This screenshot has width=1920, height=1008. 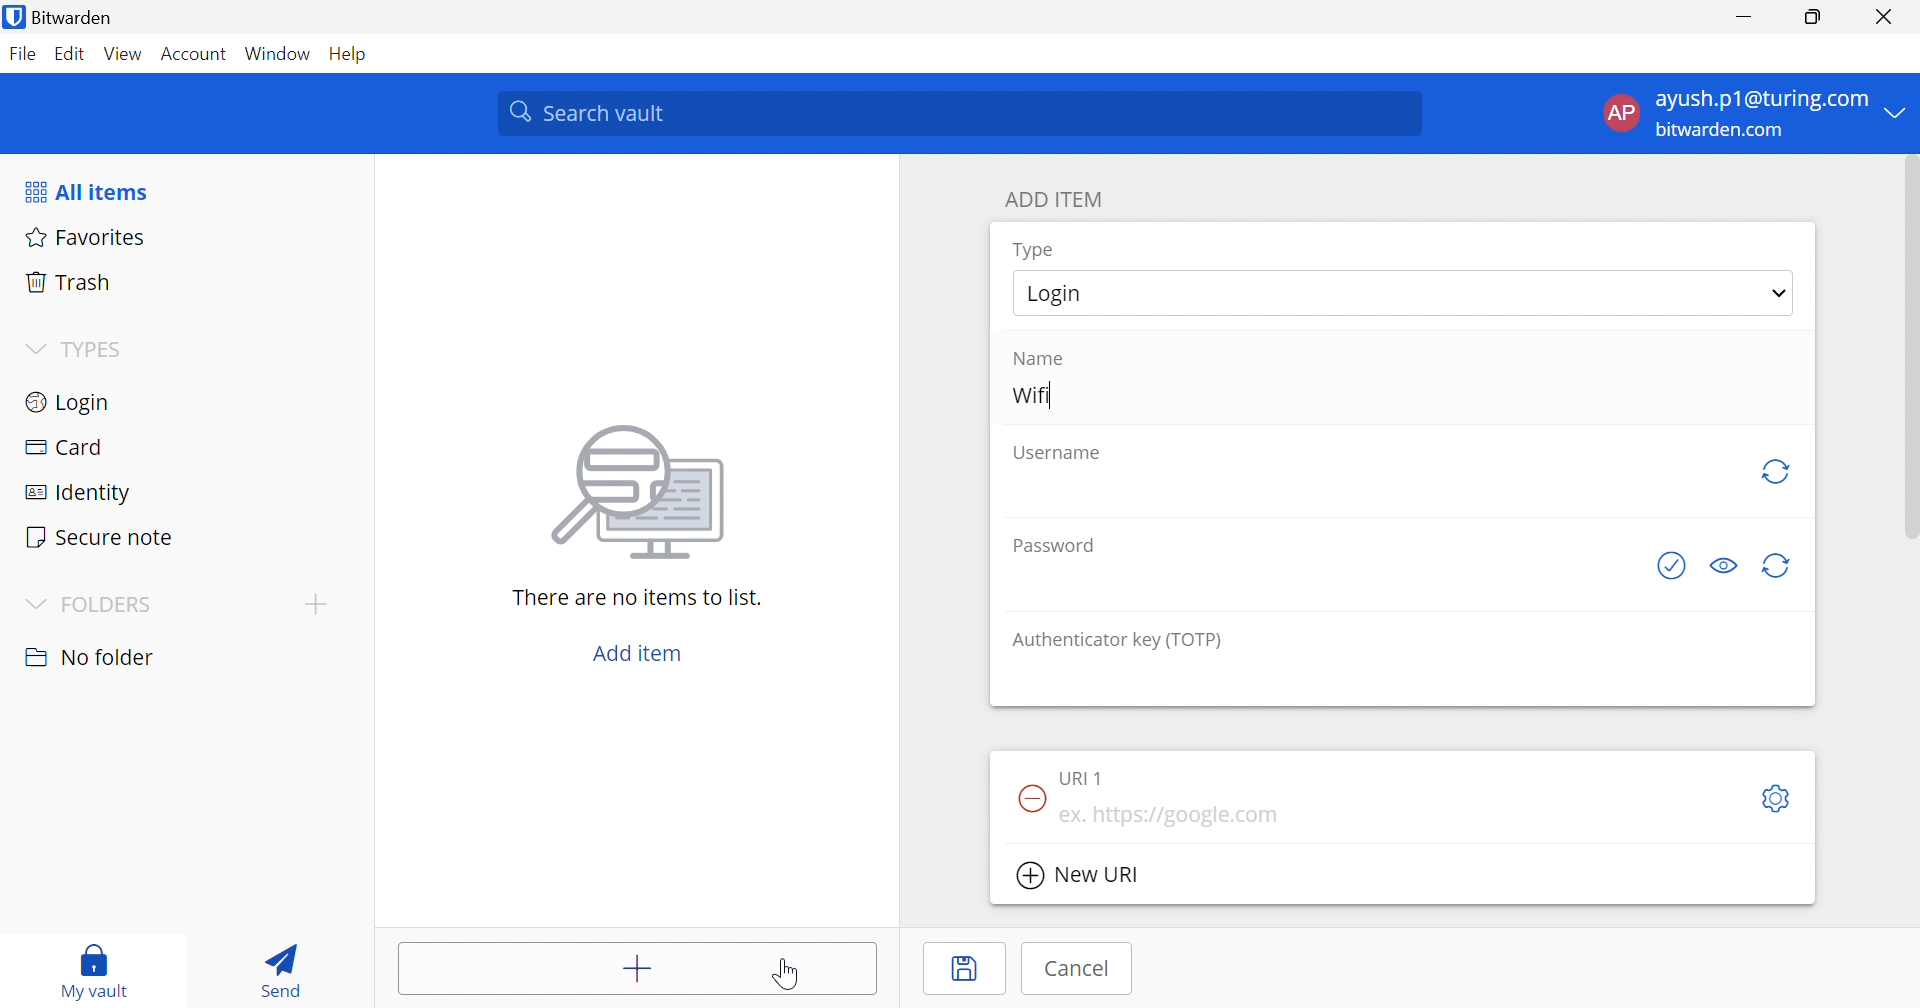 I want to click on View, so click(x=122, y=53).